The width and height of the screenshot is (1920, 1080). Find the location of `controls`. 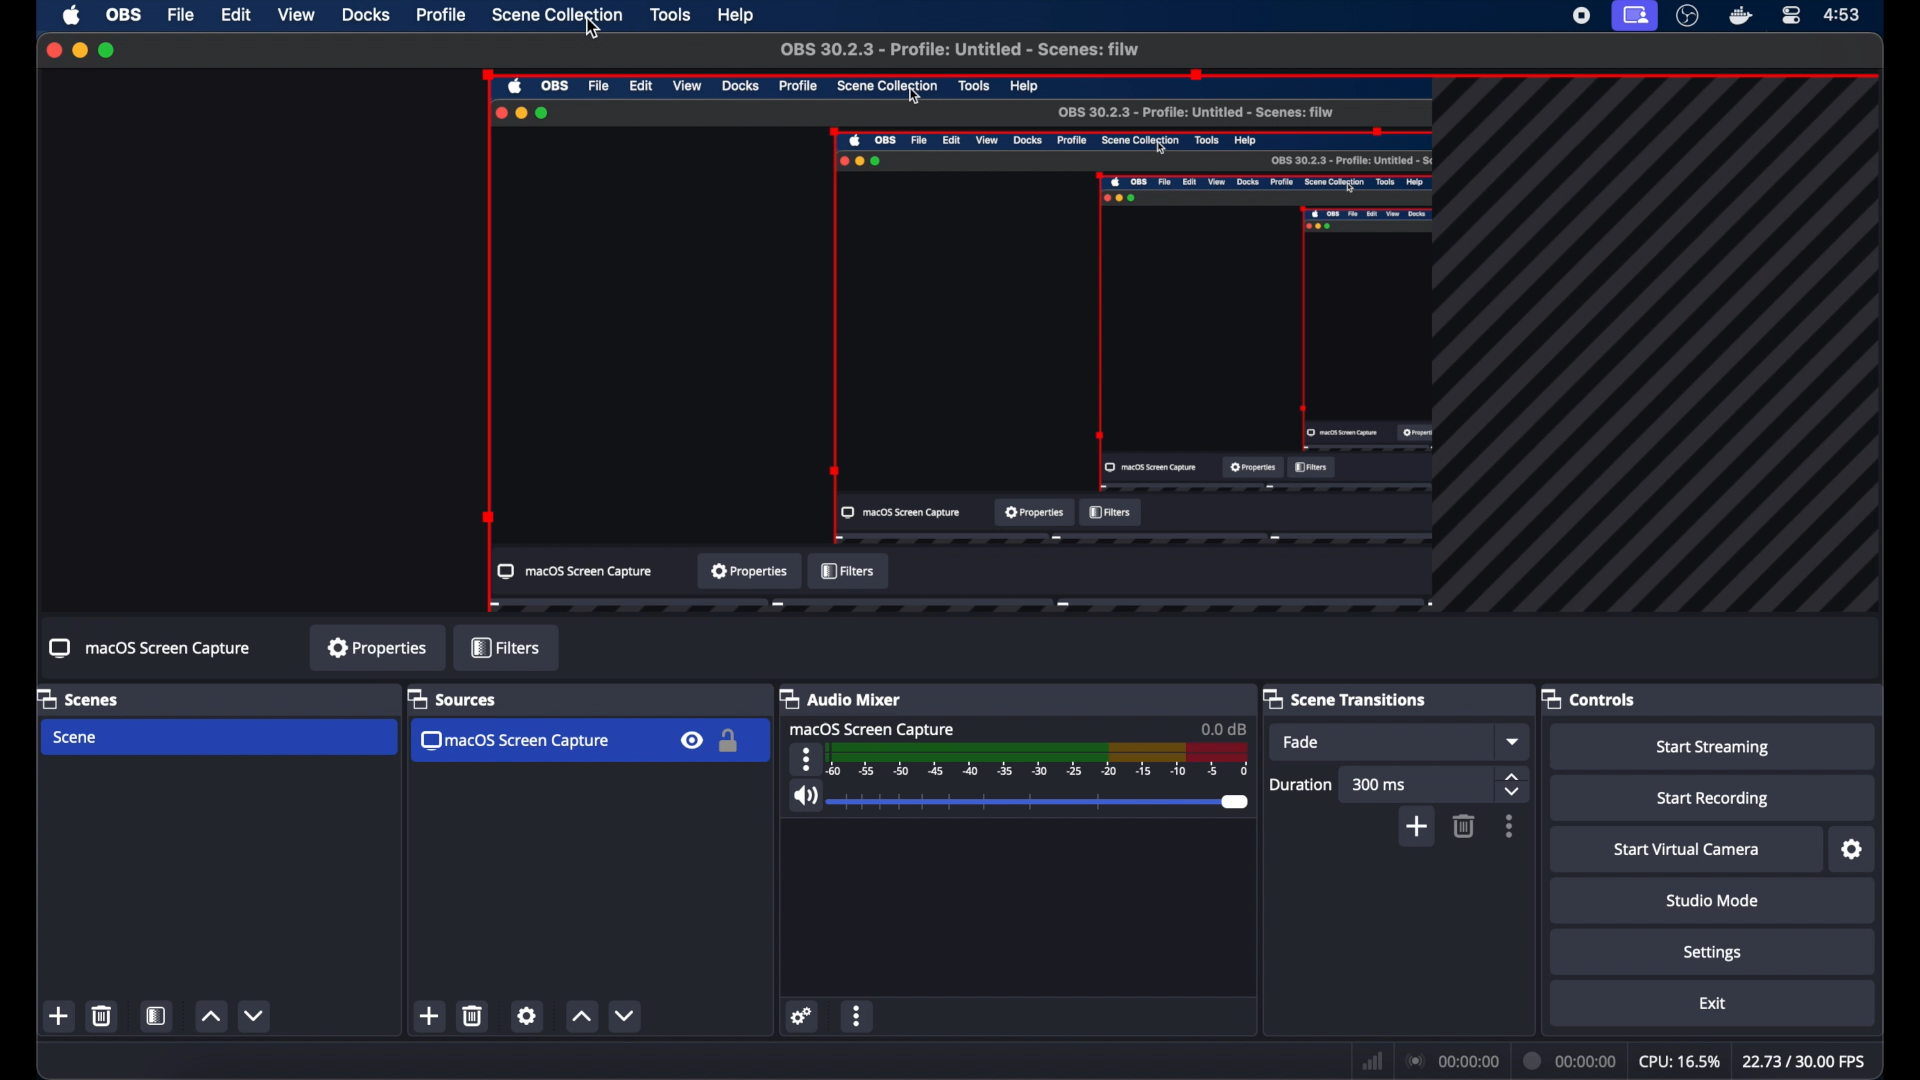

controls is located at coordinates (1592, 698).